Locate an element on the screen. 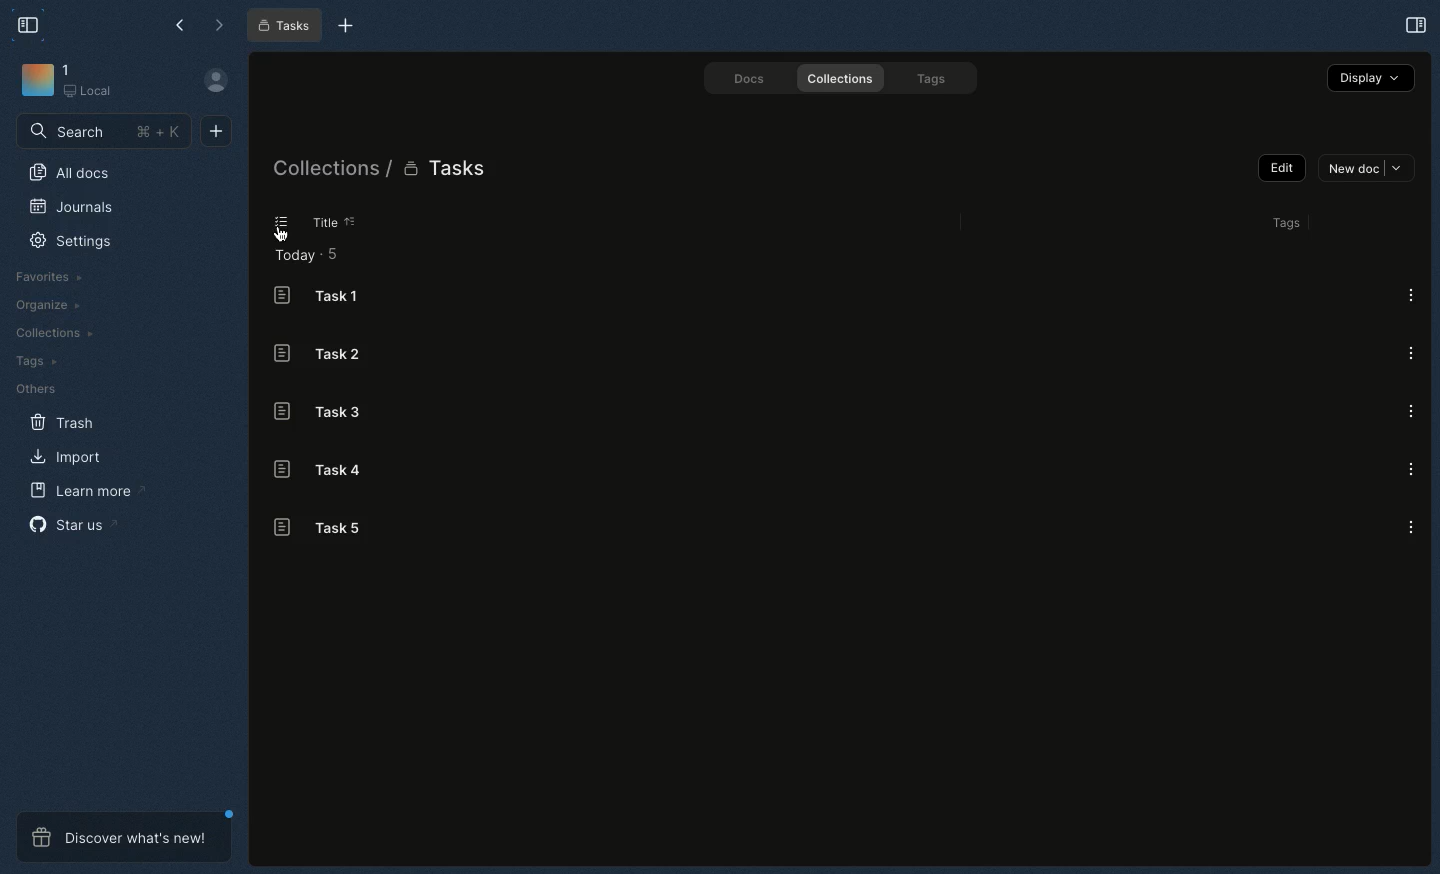  Open right panel is located at coordinates (1417, 25).